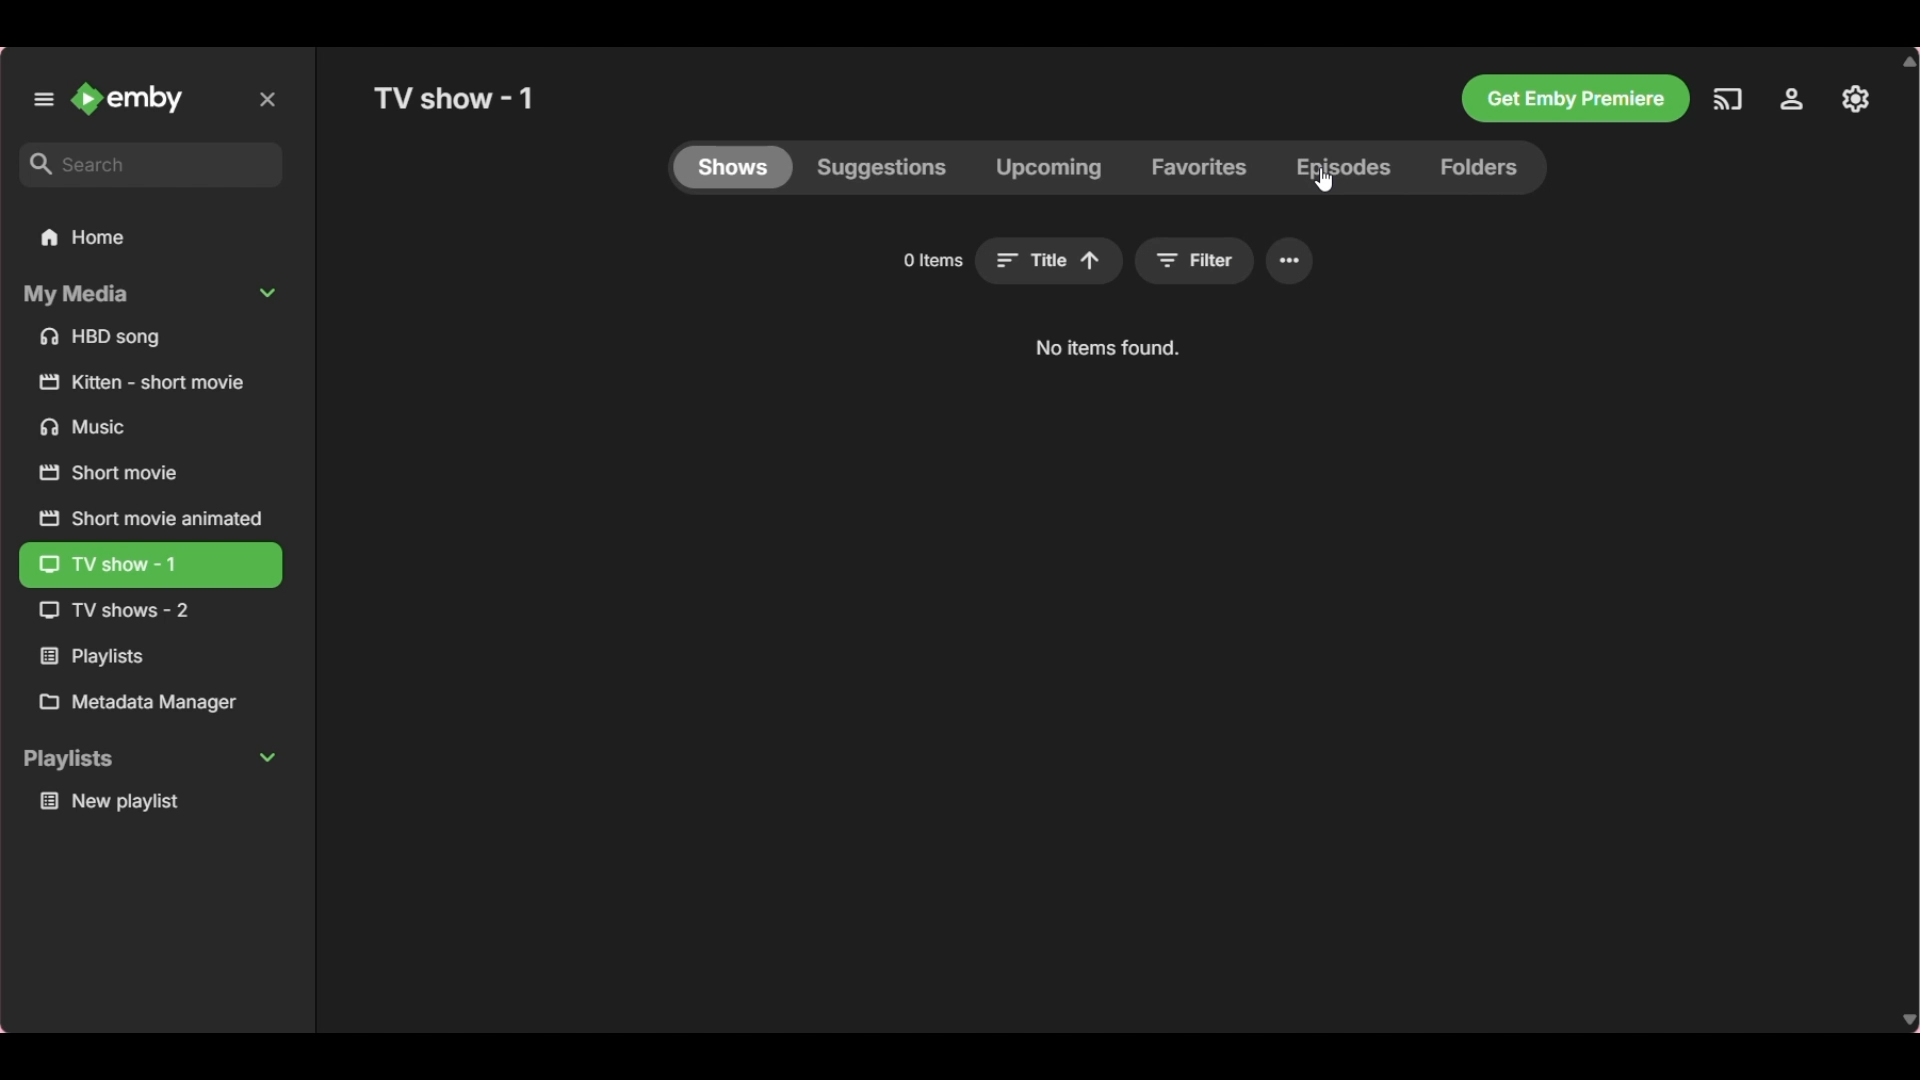 The image size is (1920, 1080). What do you see at coordinates (1049, 261) in the screenshot?
I see `Current sorting, click for more options` at bounding box center [1049, 261].